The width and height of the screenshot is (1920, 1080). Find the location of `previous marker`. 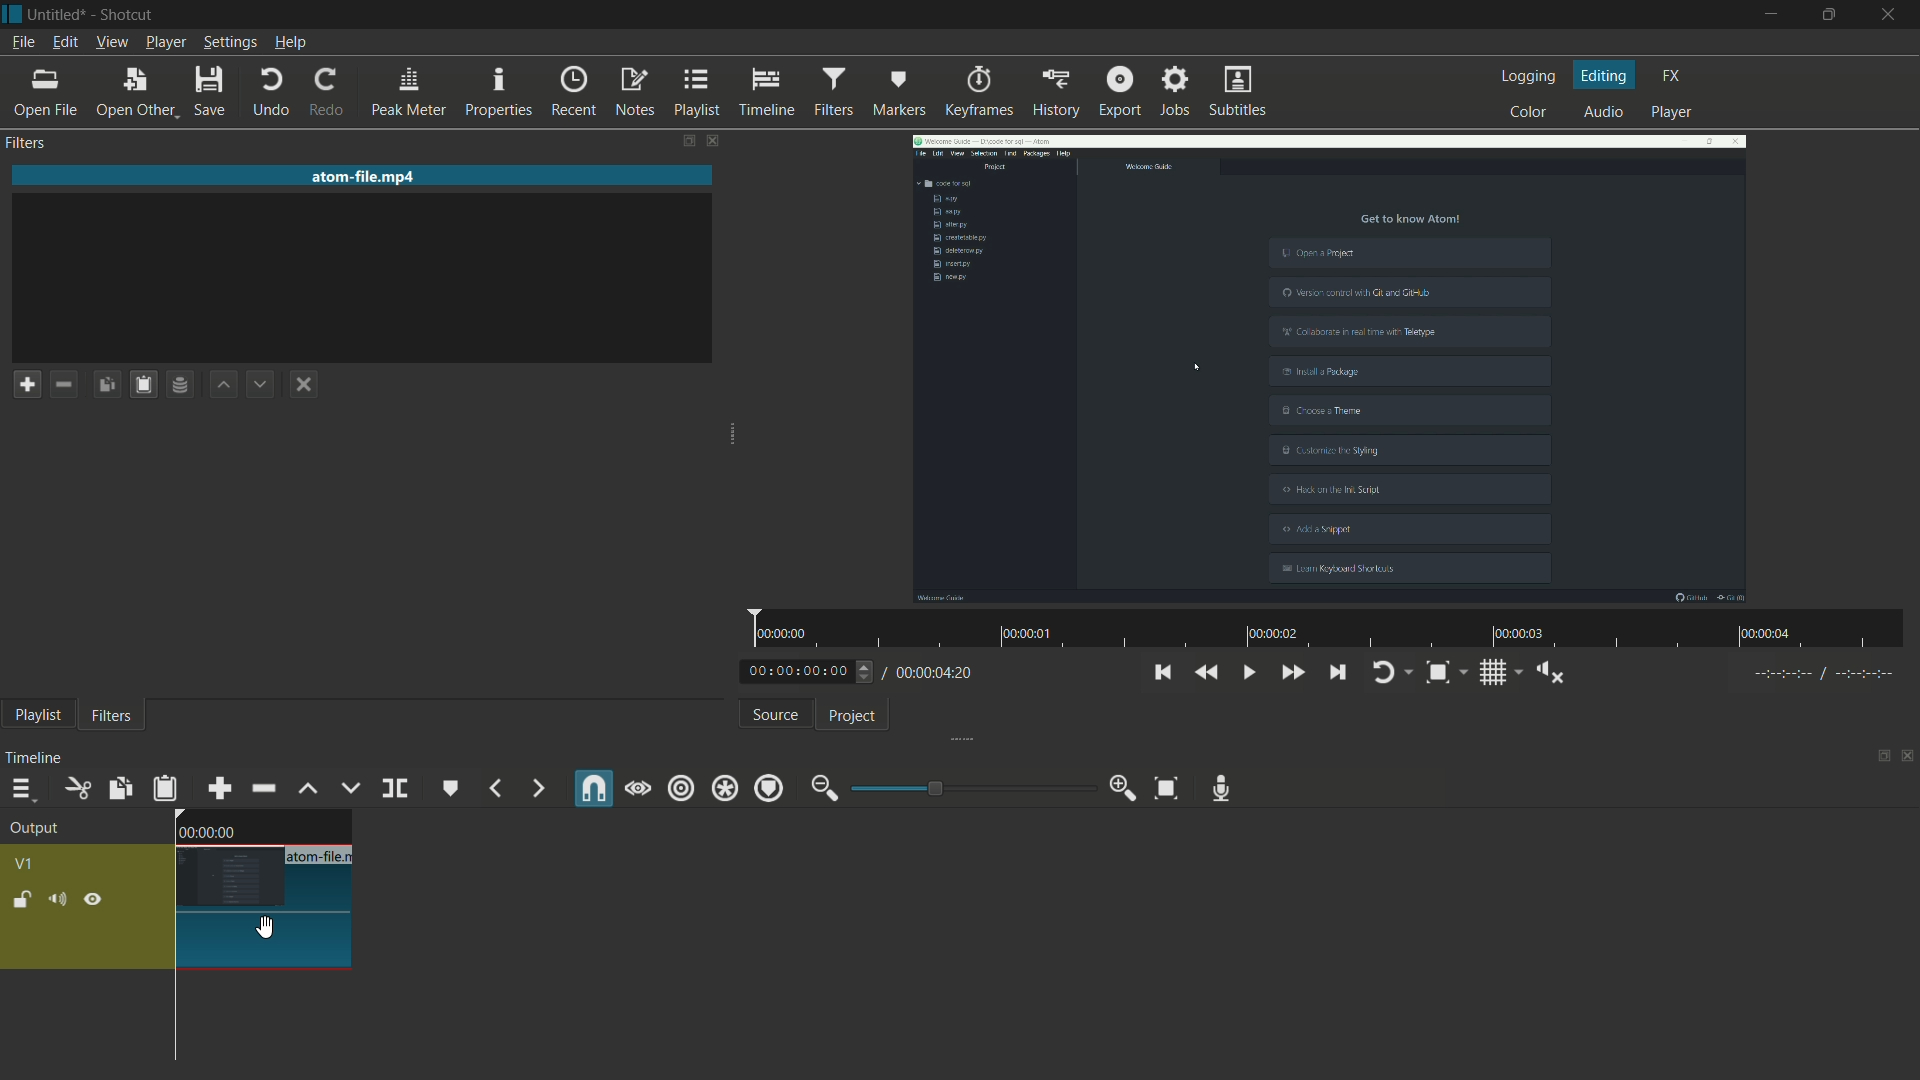

previous marker is located at coordinates (495, 788).